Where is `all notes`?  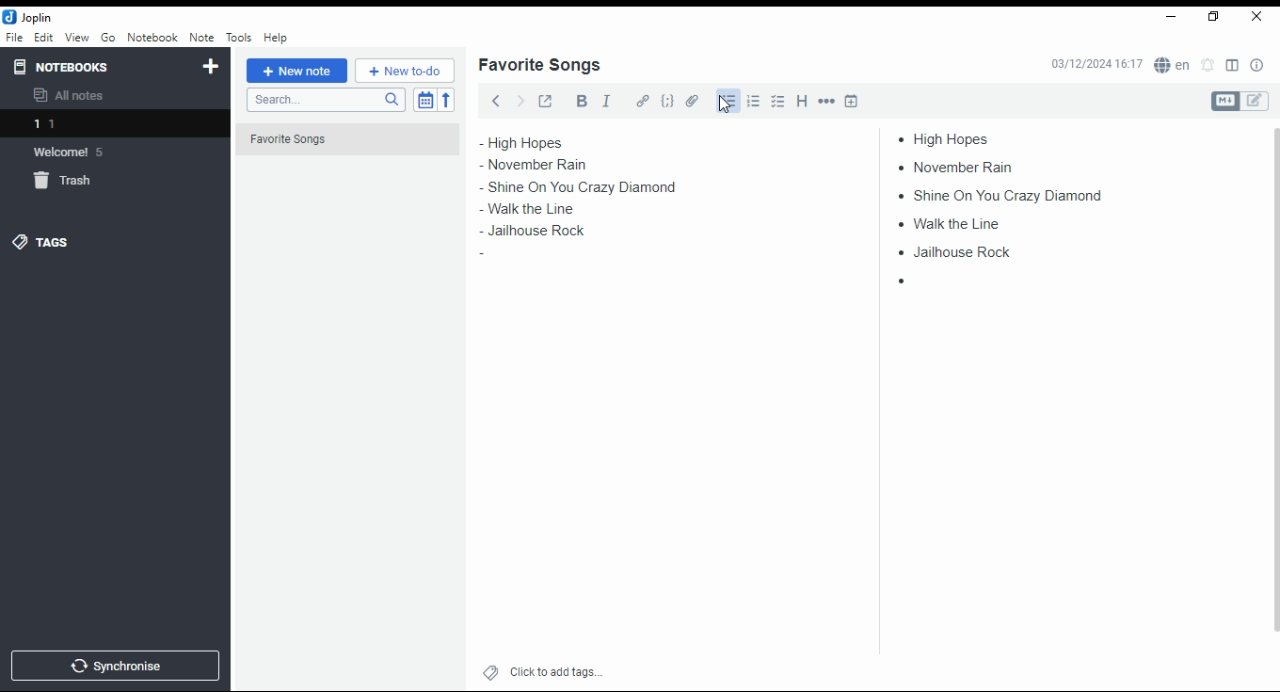 all notes is located at coordinates (74, 96).